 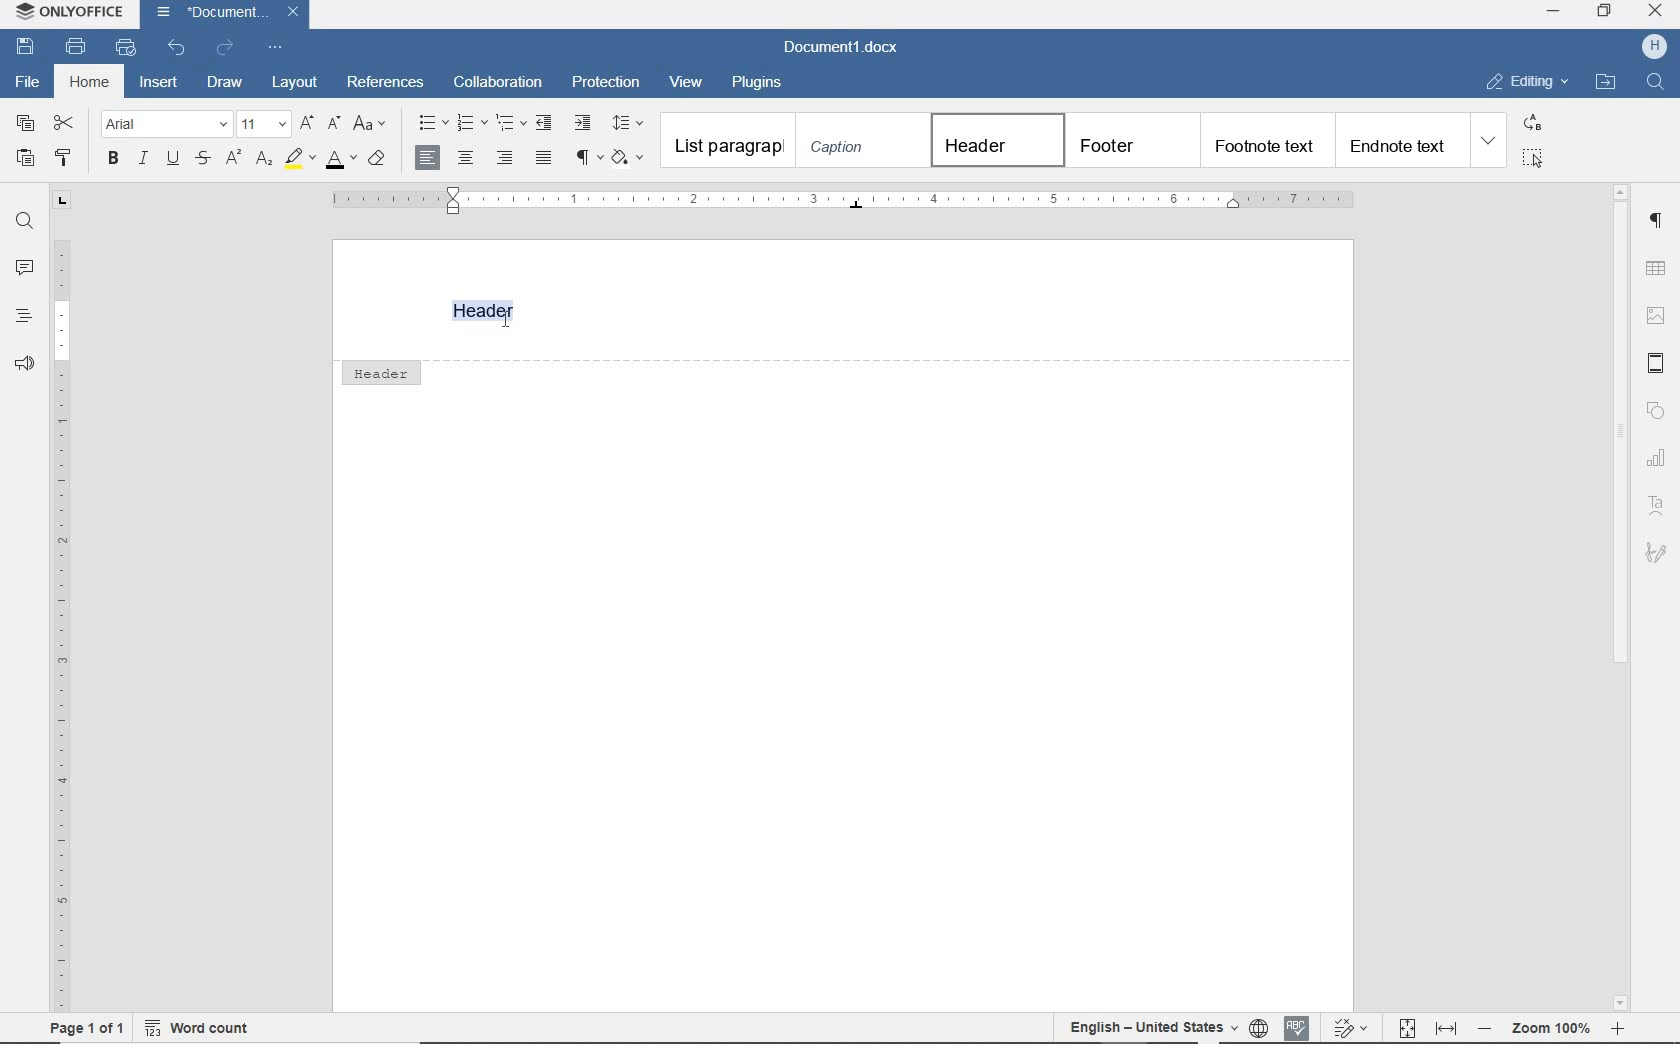 I want to click on file, so click(x=24, y=82).